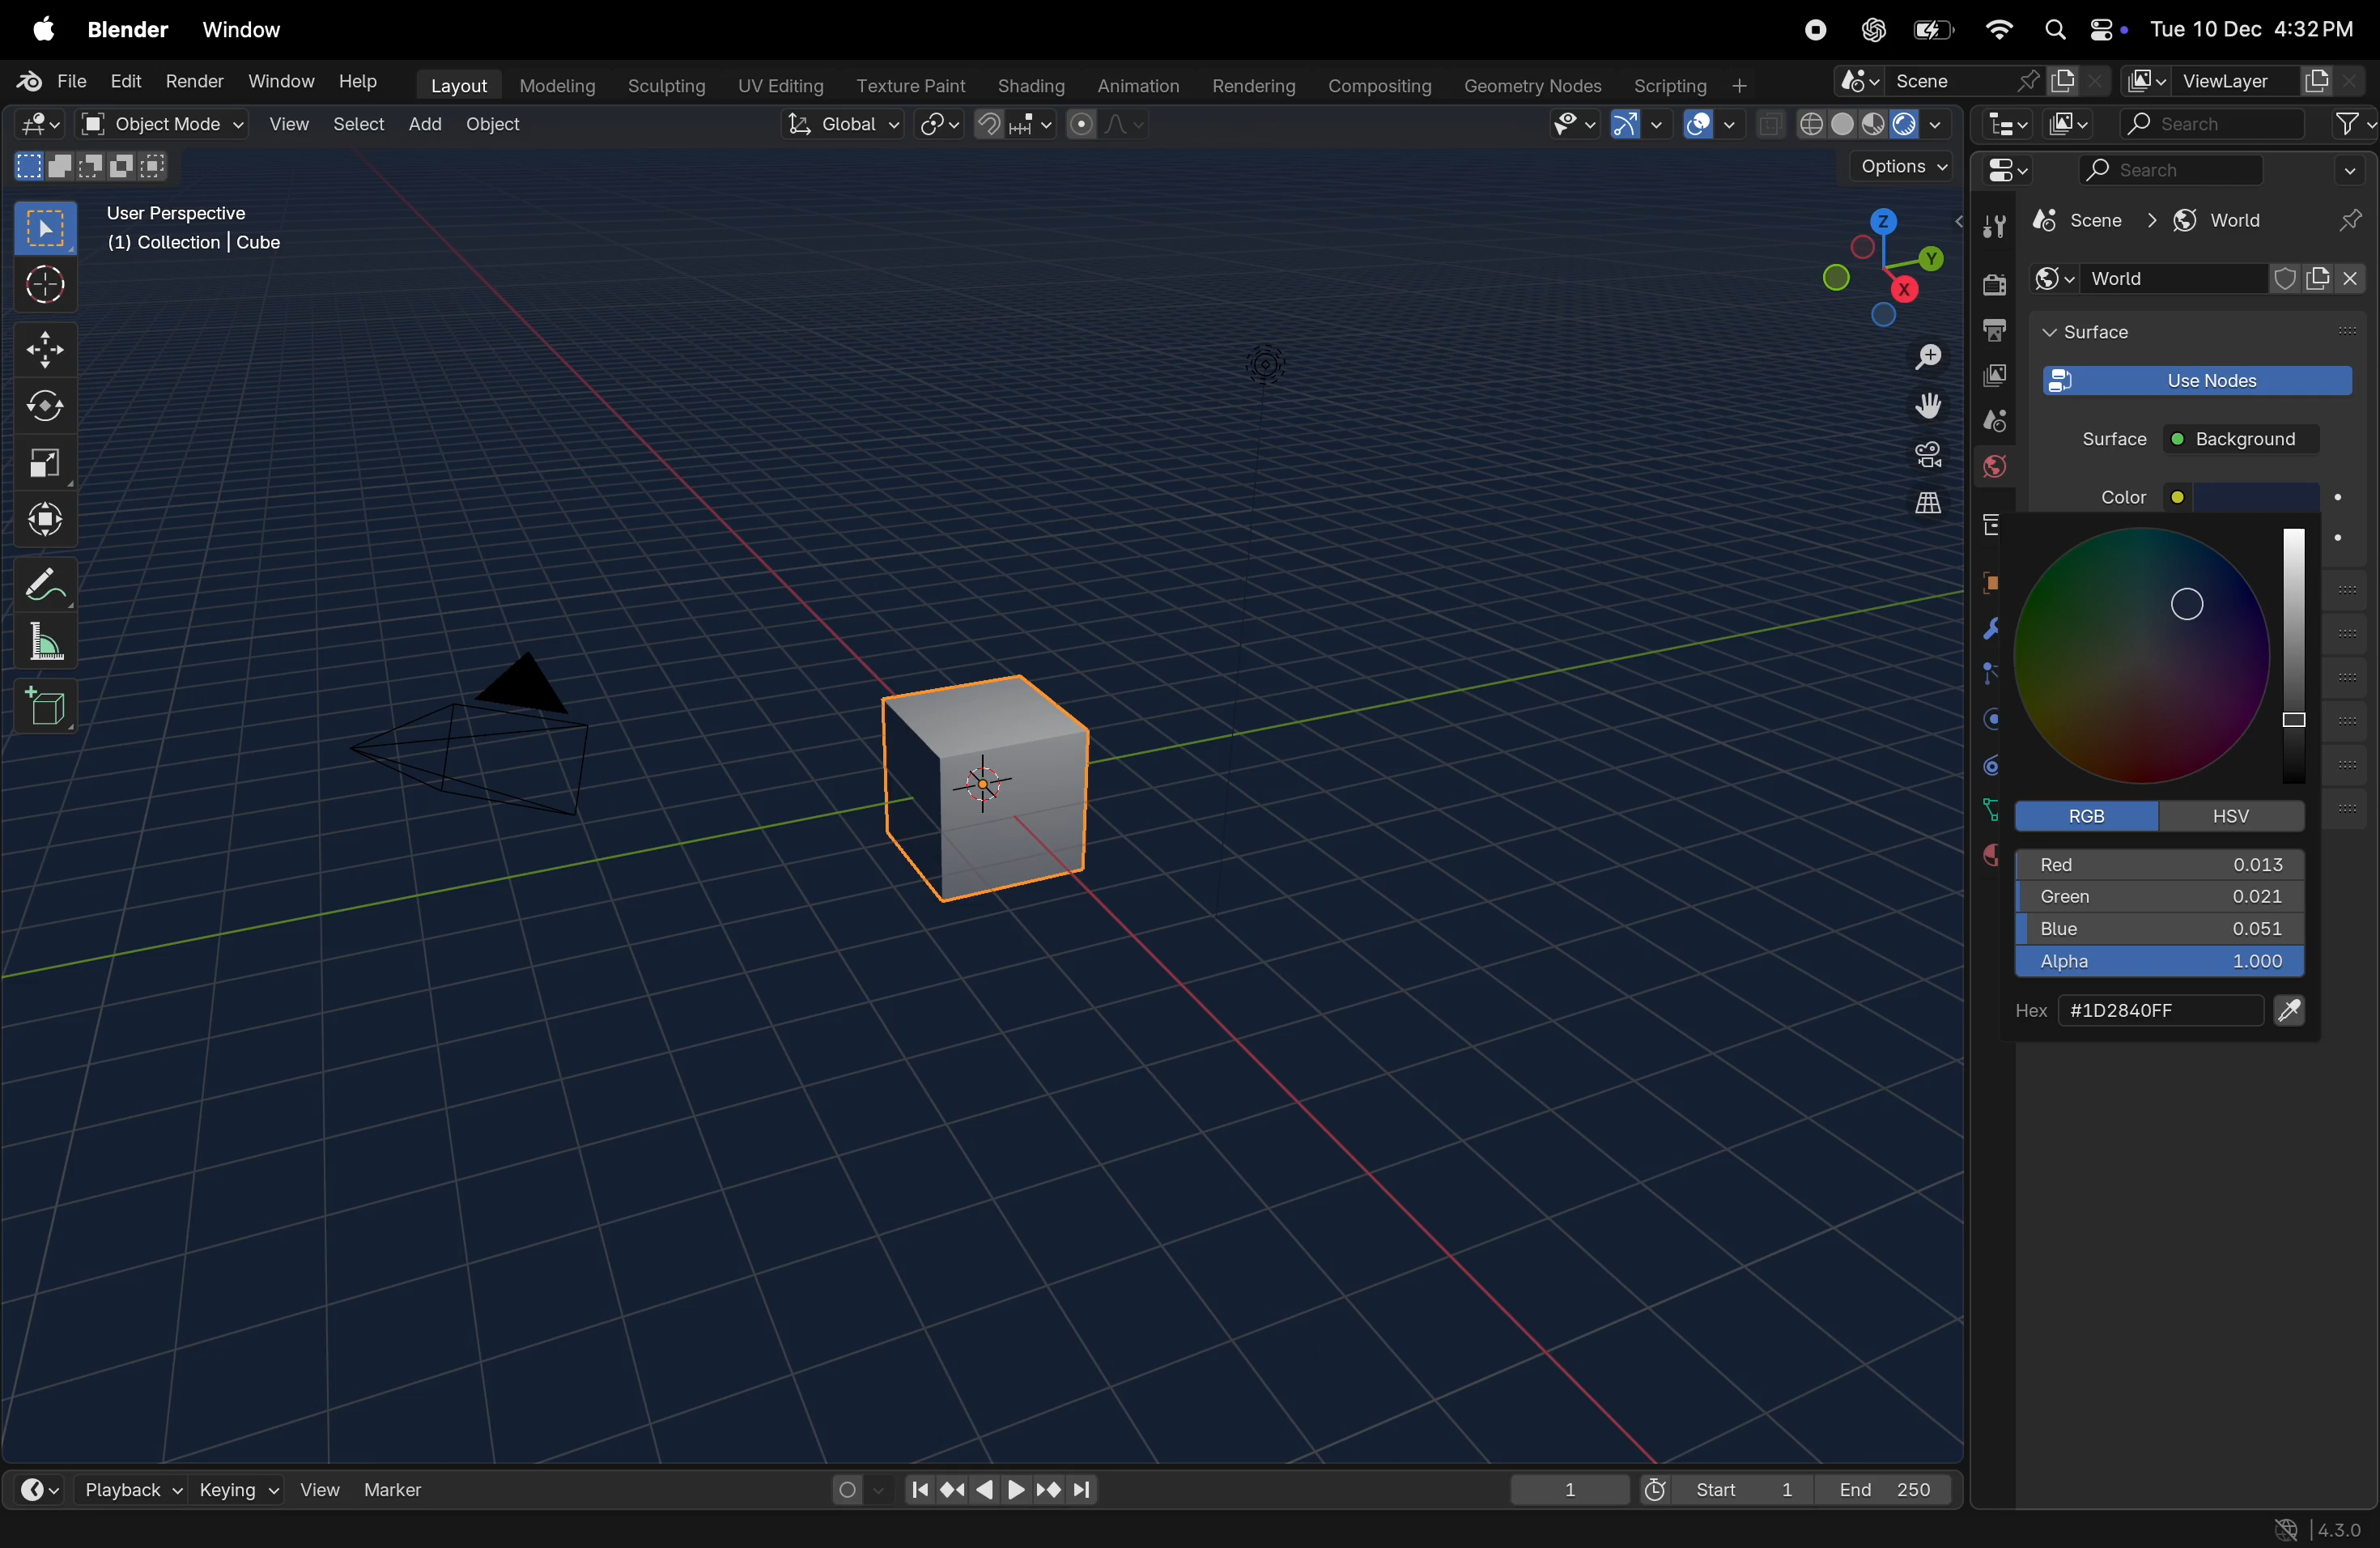  What do you see at coordinates (2235, 815) in the screenshot?
I see `Hsv` at bounding box center [2235, 815].